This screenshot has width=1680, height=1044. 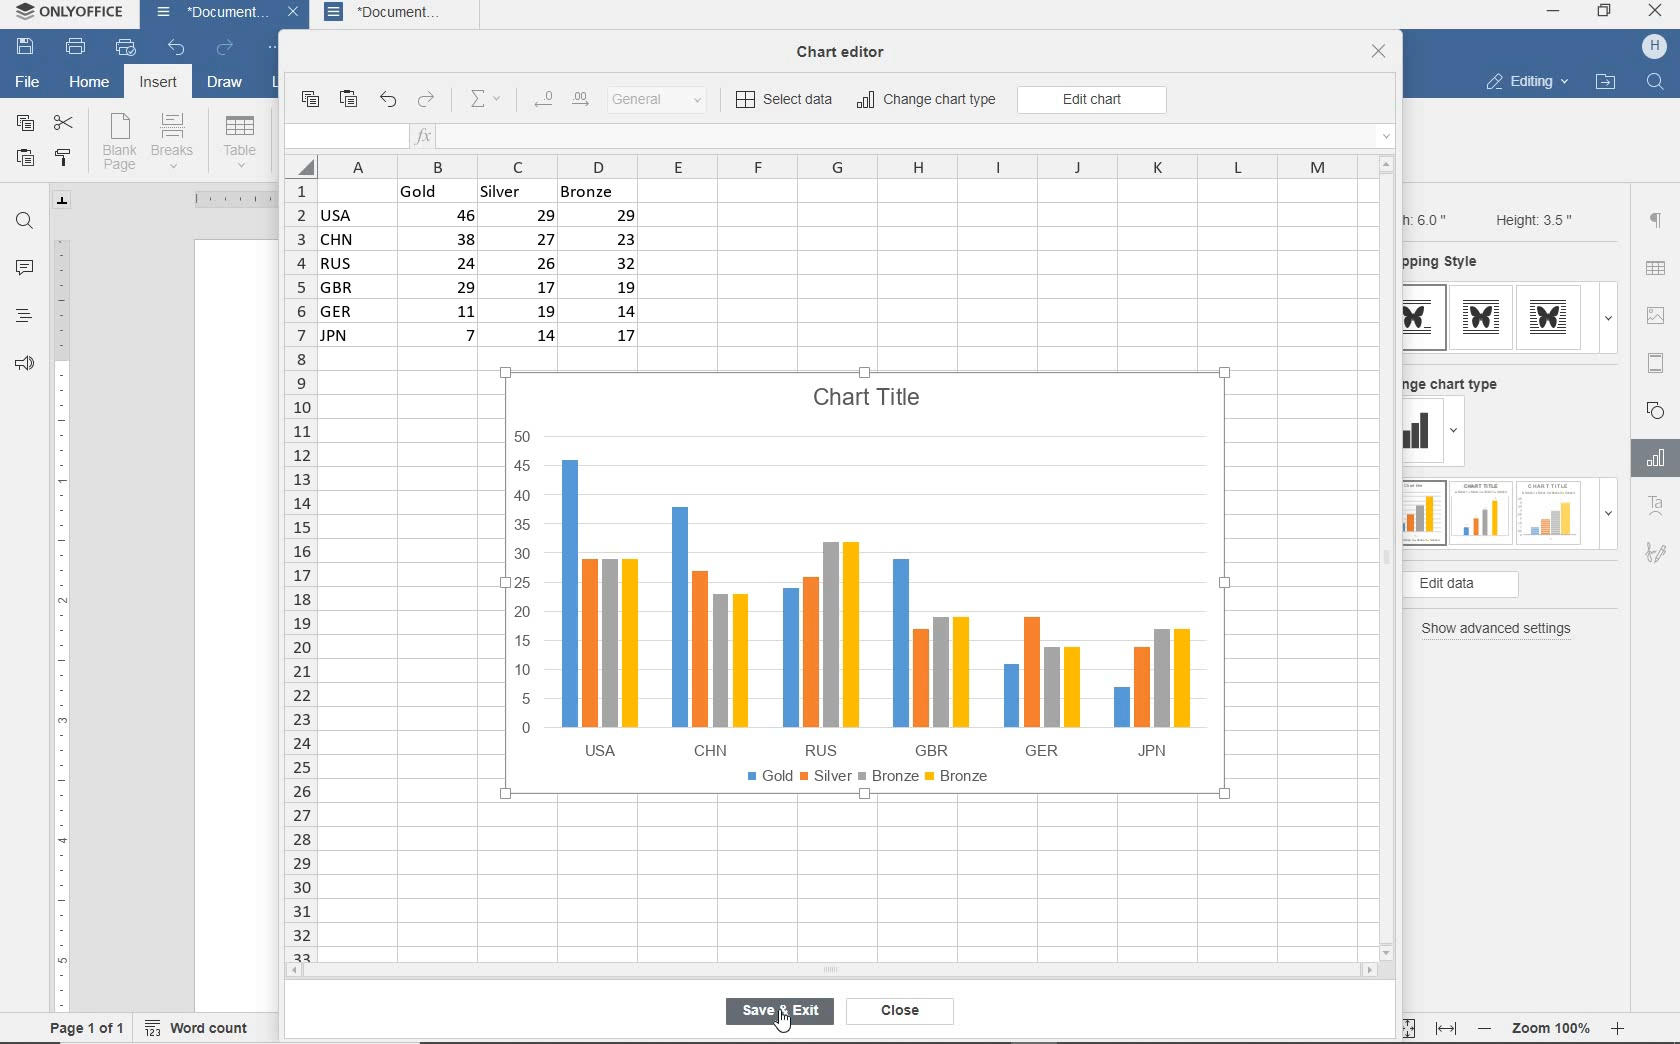 What do you see at coordinates (490, 100) in the screenshot?
I see `summation` at bounding box center [490, 100].